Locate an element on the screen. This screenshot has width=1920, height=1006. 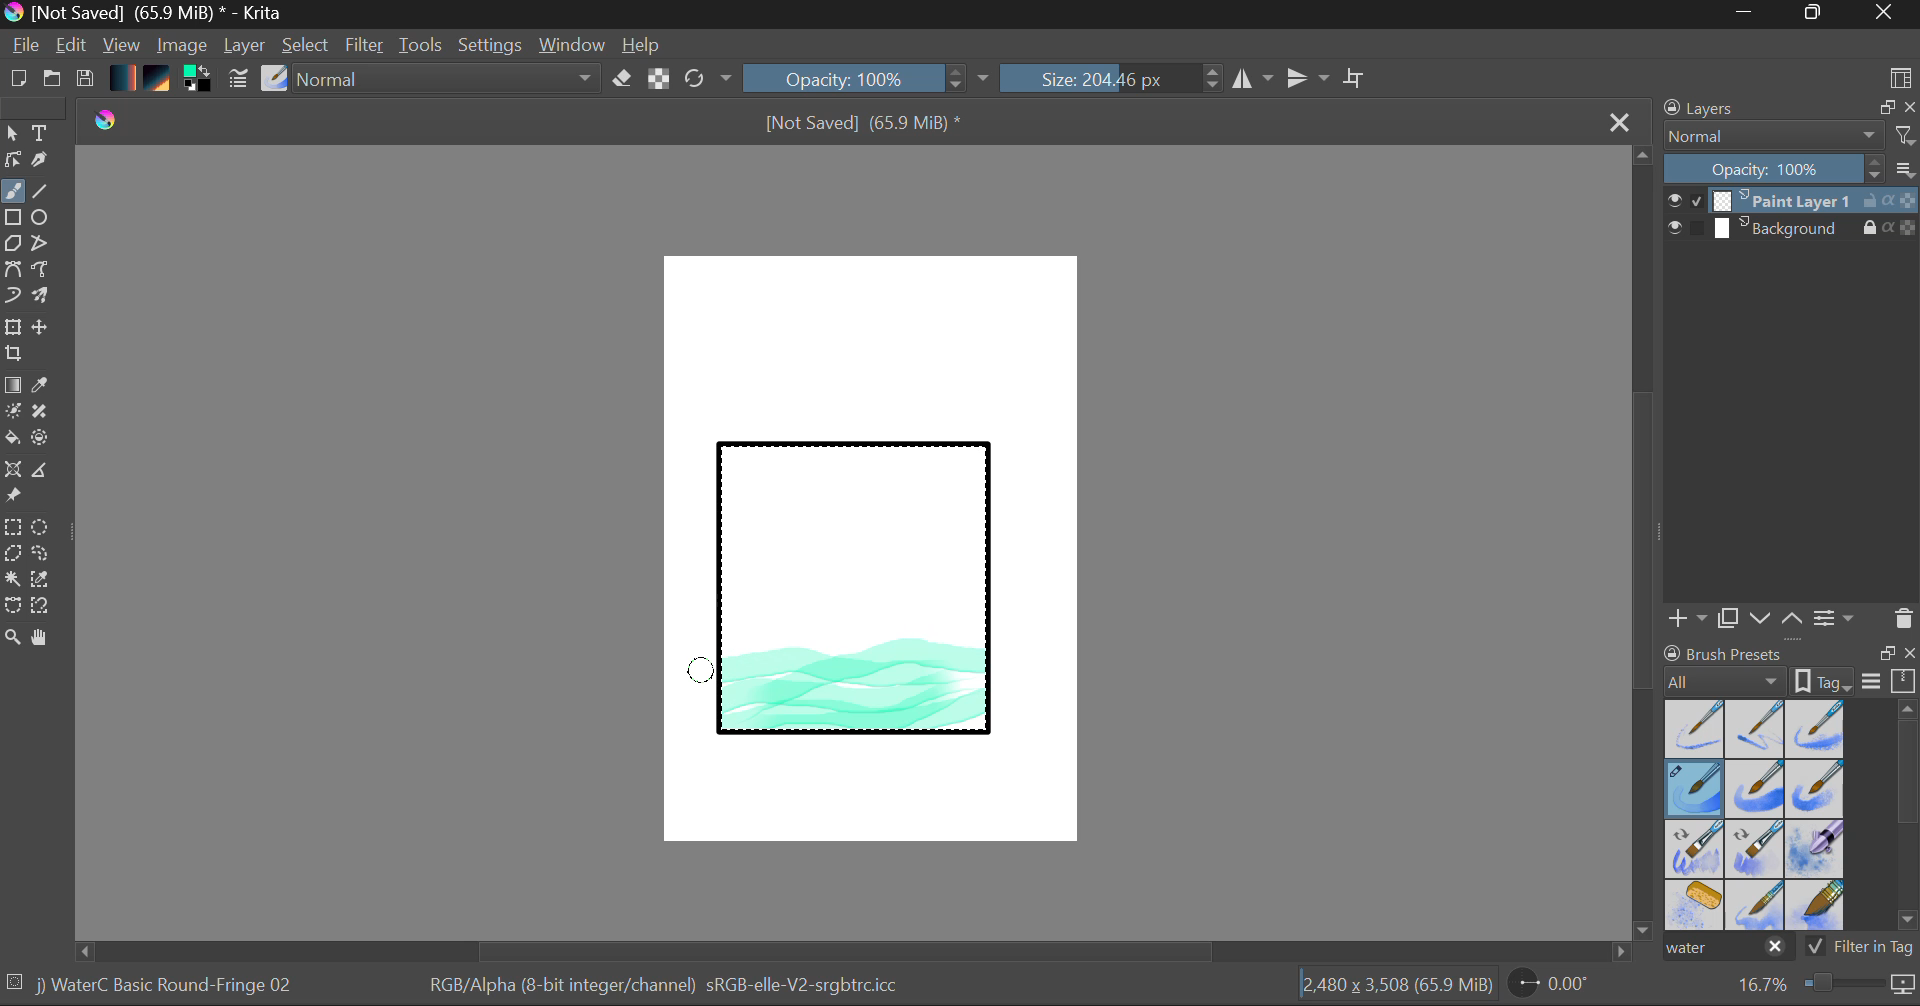
Copy Layer is located at coordinates (1729, 619).